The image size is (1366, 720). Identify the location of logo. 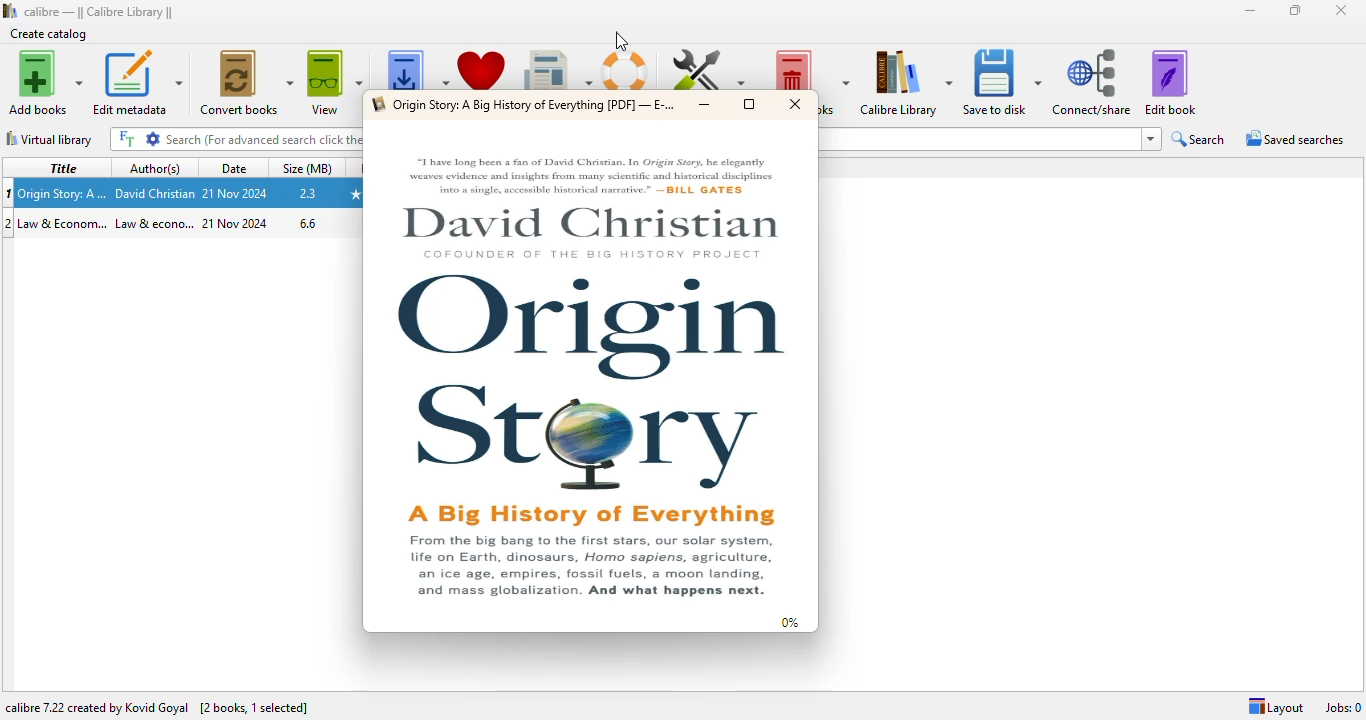
(379, 104).